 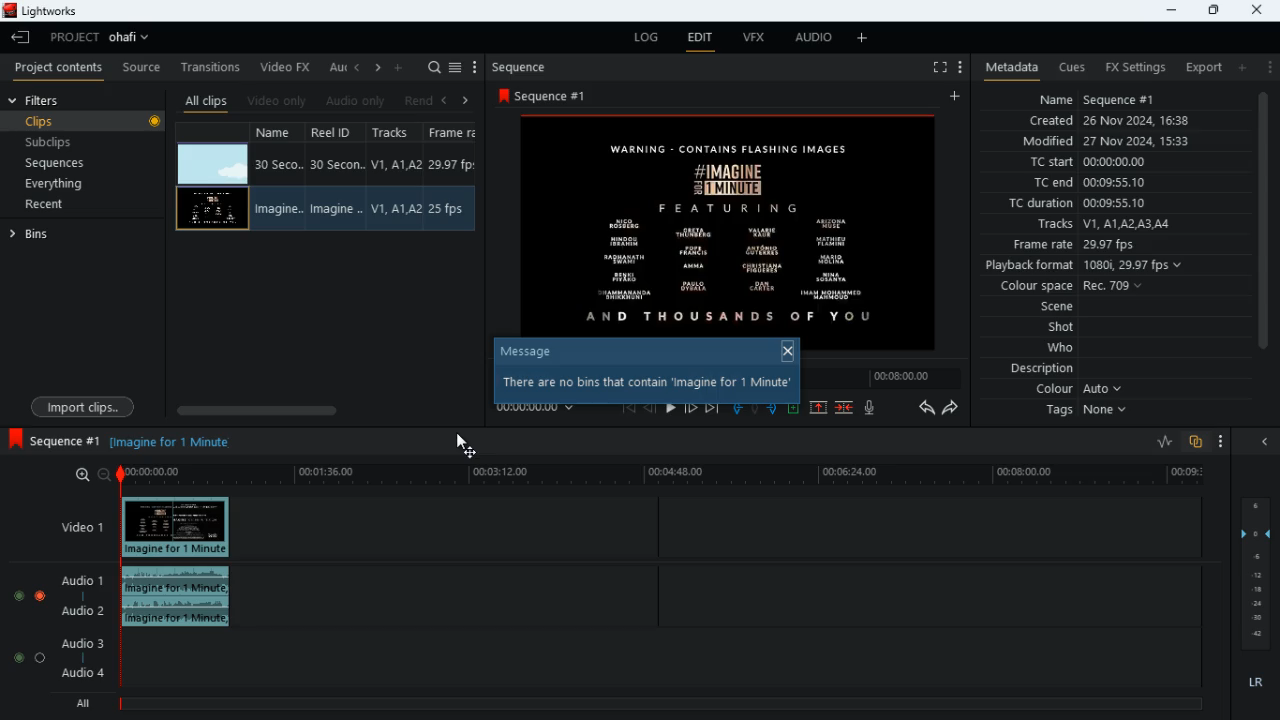 I want to click on backwards, so click(x=924, y=408).